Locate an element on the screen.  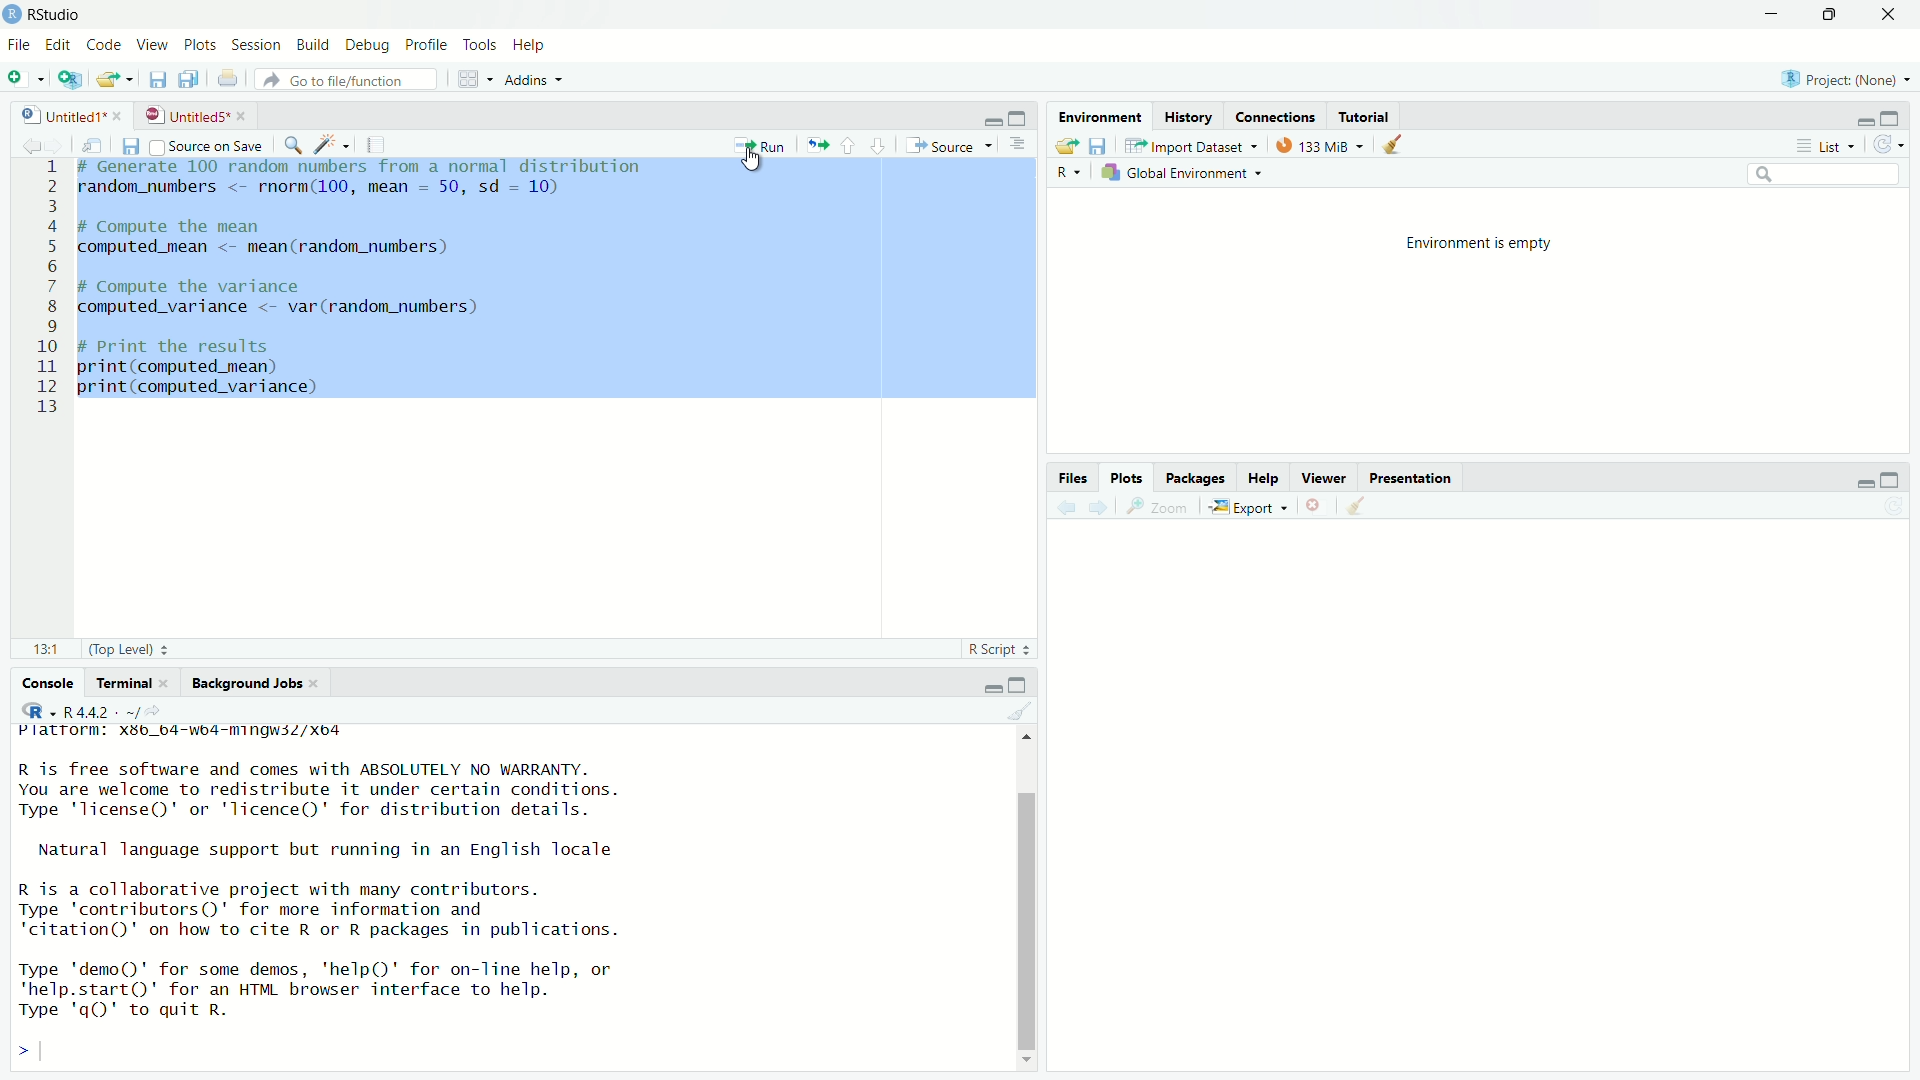
code tools is located at coordinates (330, 144).